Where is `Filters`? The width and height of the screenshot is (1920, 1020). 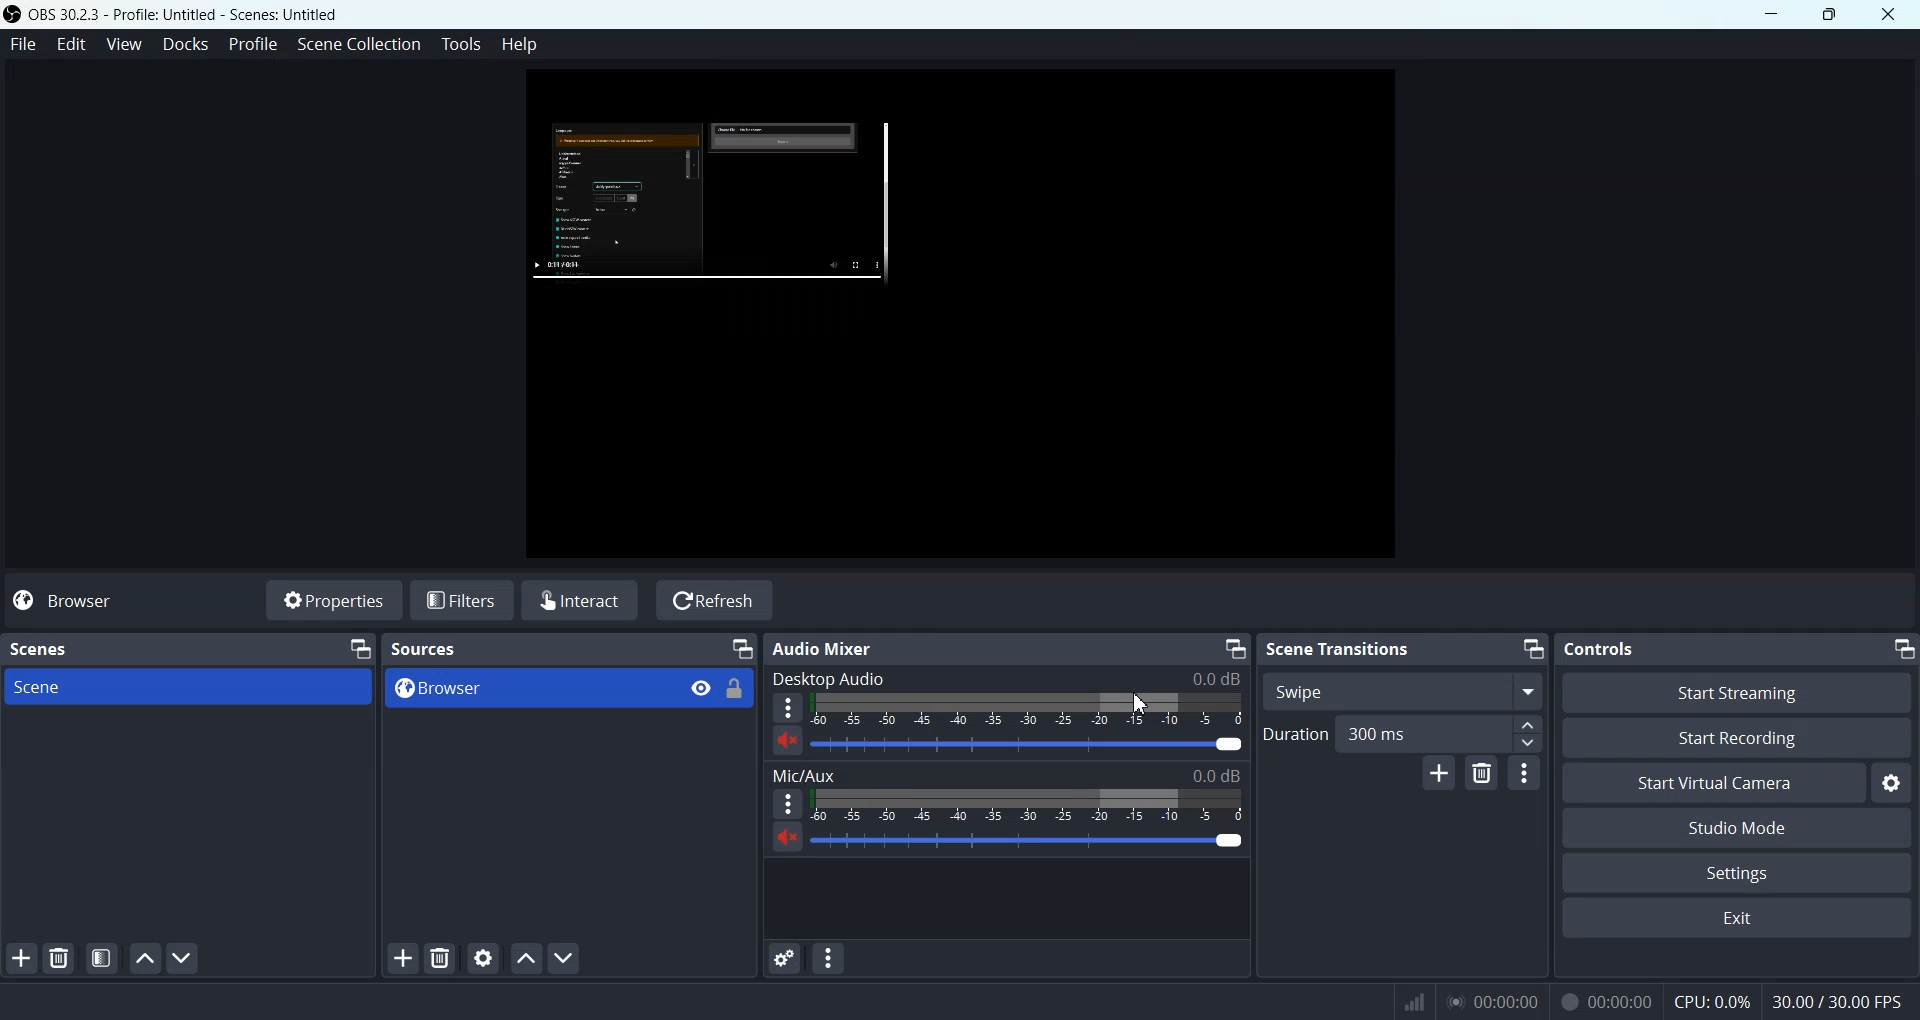 Filters is located at coordinates (463, 599).